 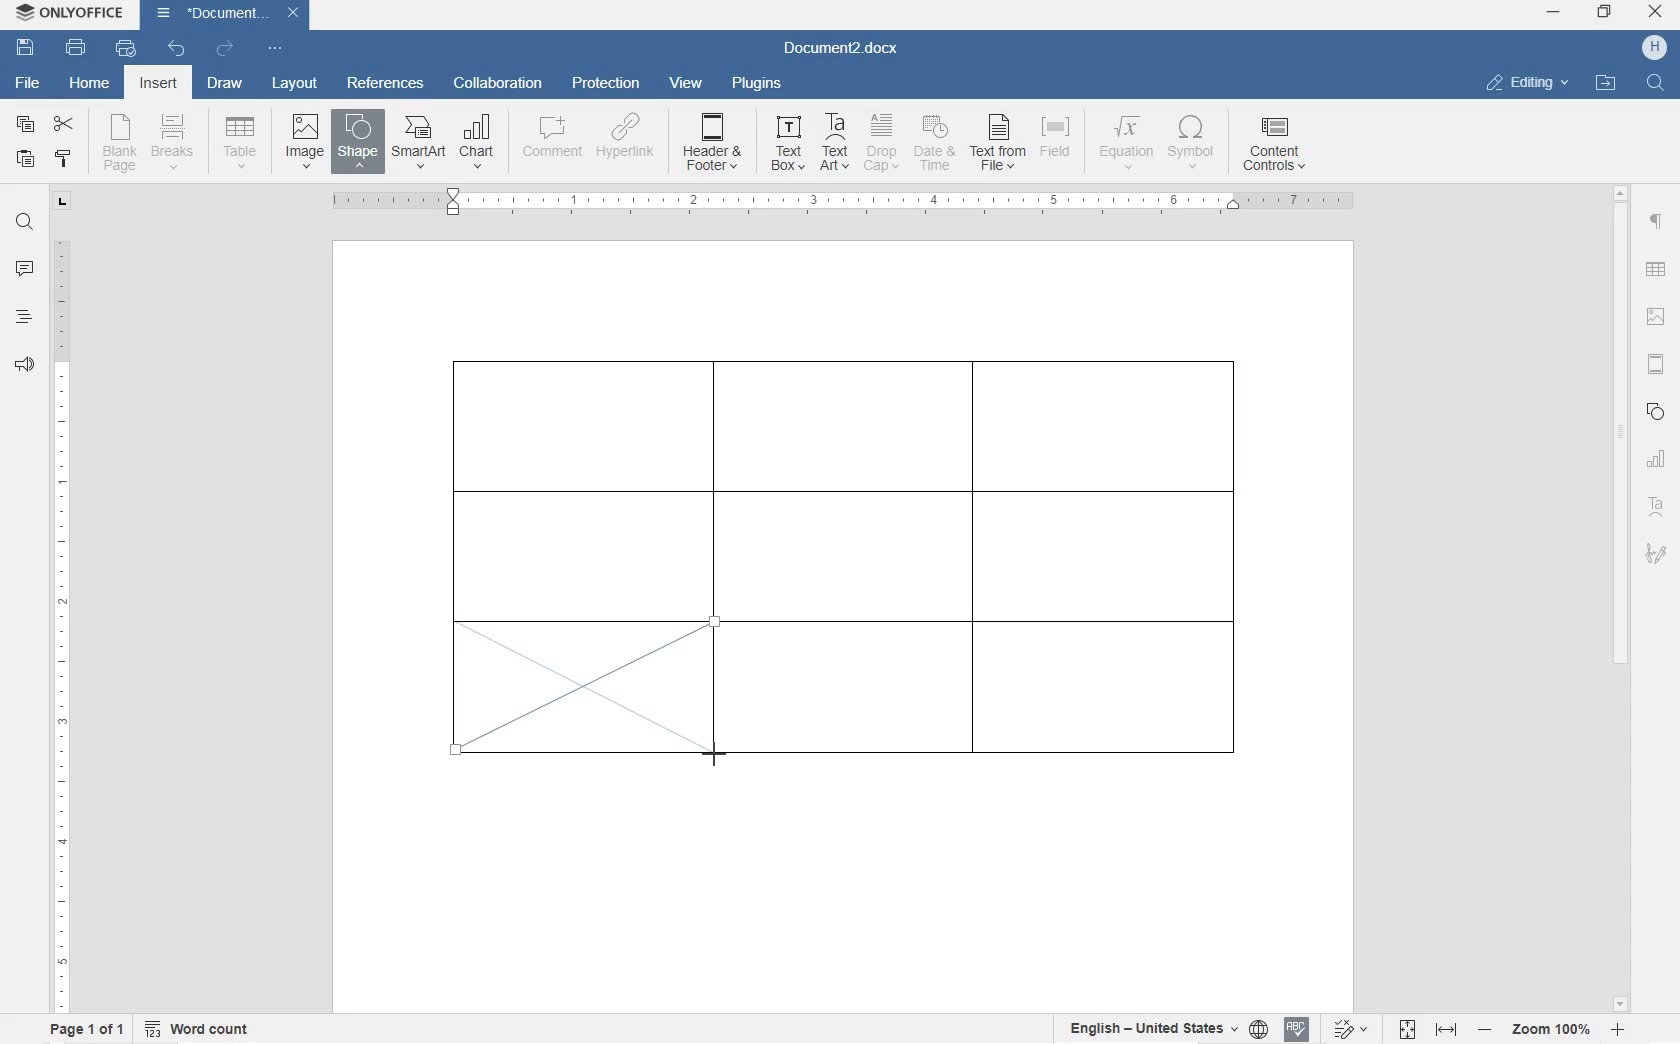 I want to click on tab, so click(x=64, y=204).